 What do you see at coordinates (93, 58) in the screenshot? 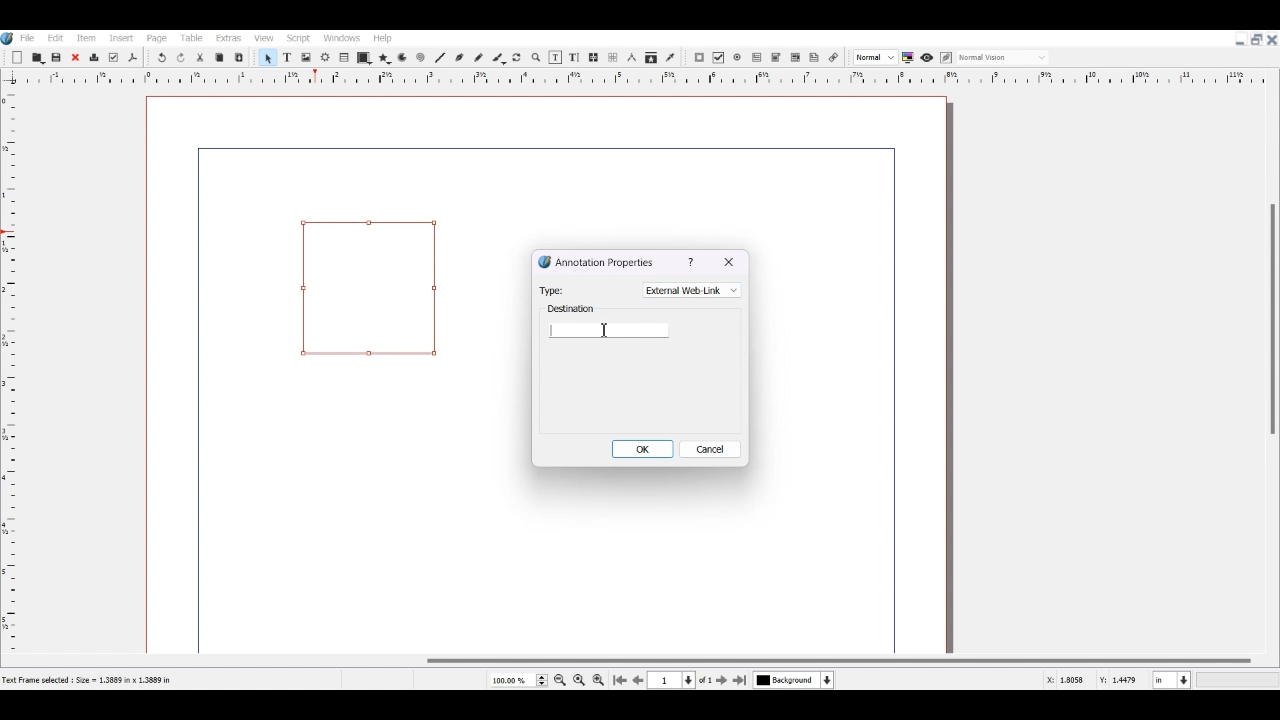
I see `Delete` at bounding box center [93, 58].